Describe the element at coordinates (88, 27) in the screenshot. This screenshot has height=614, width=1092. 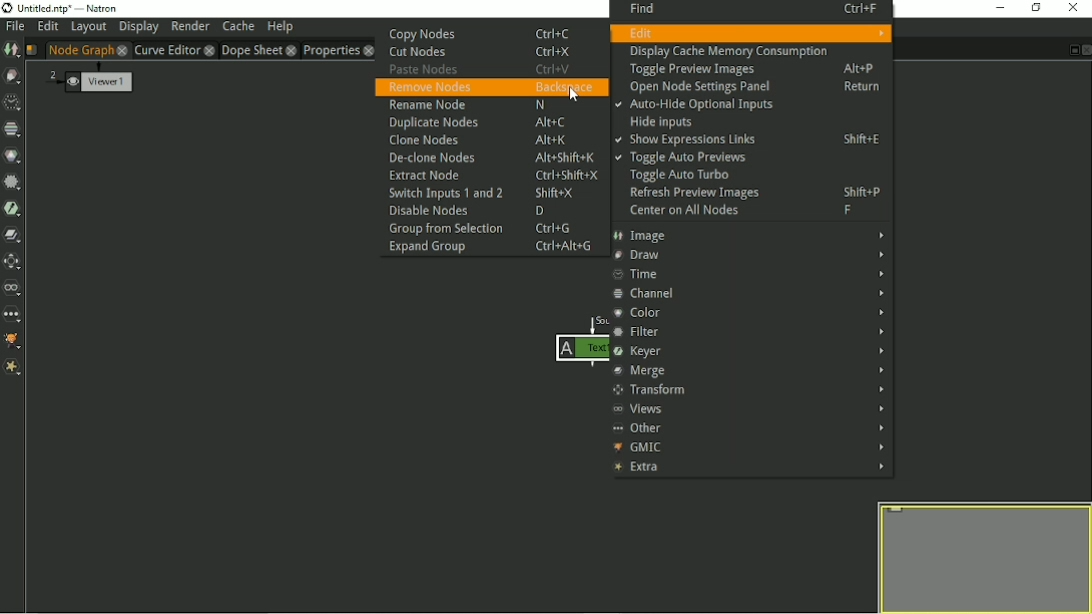
I see `Layout` at that location.